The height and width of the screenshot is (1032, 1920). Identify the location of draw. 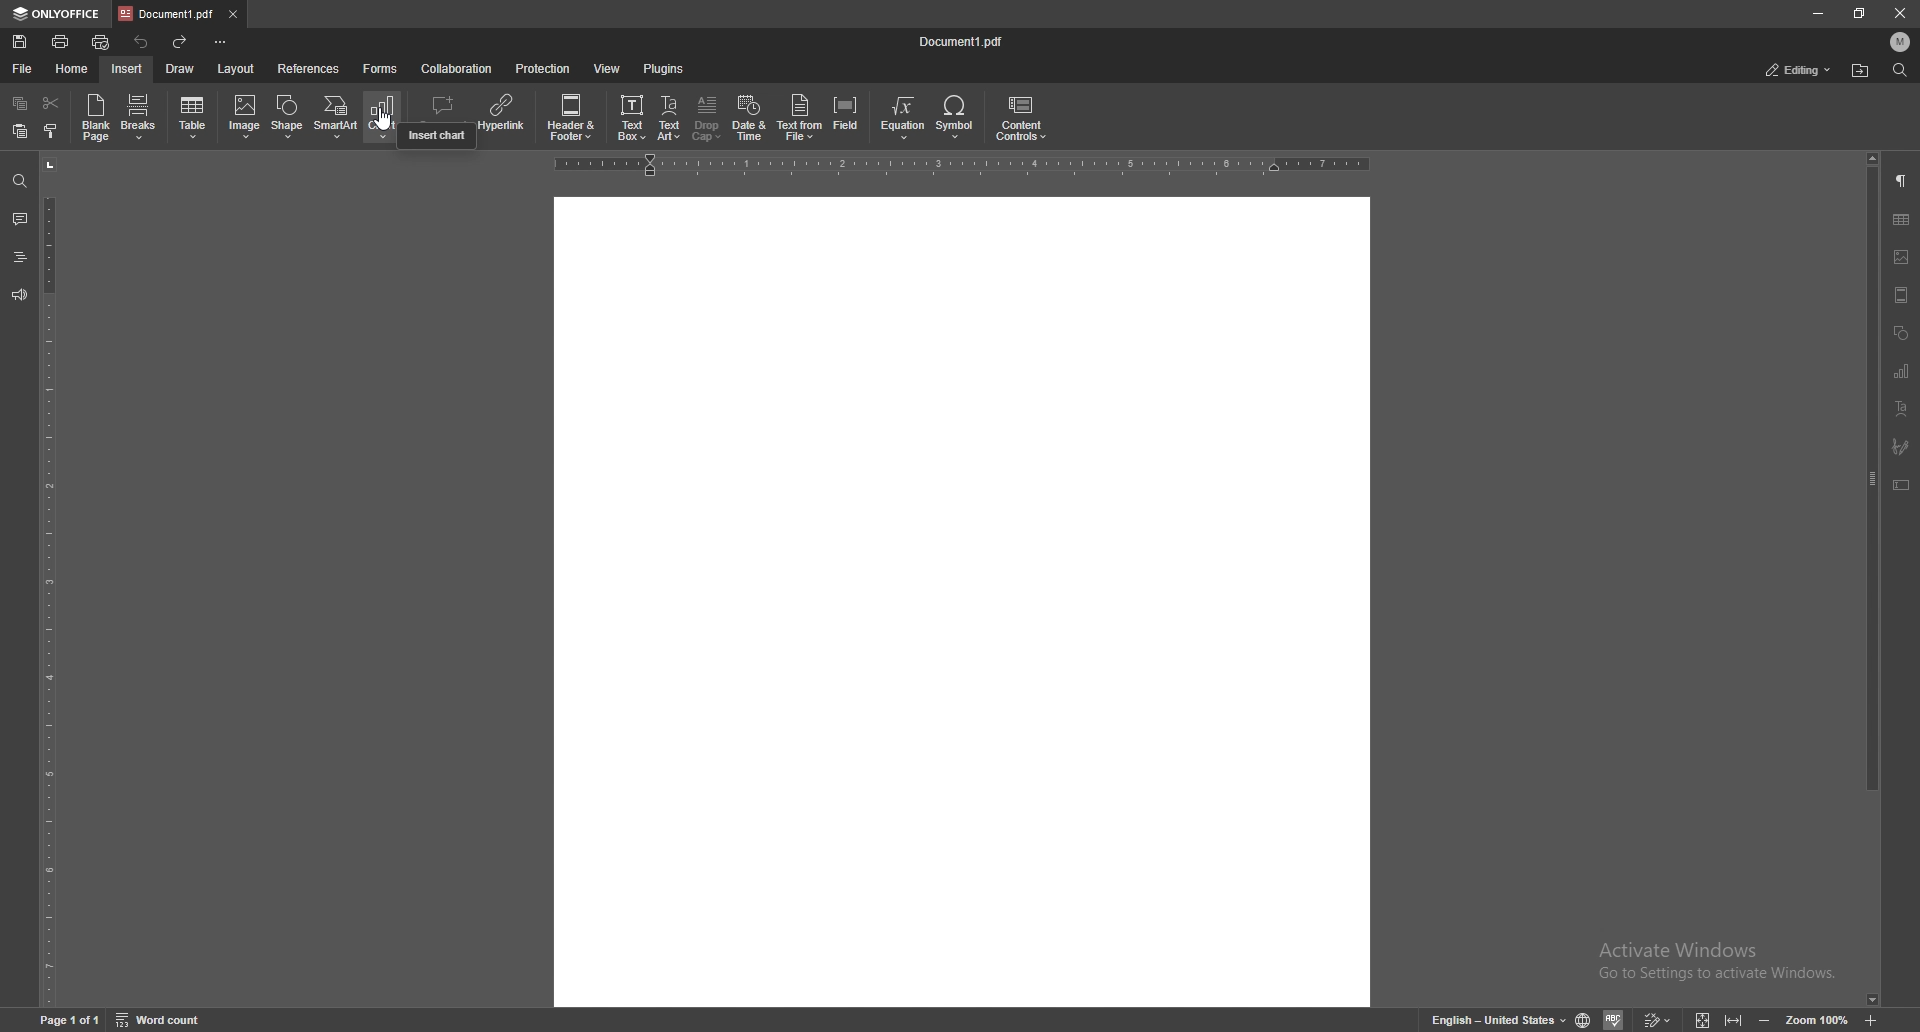
(182, 69).